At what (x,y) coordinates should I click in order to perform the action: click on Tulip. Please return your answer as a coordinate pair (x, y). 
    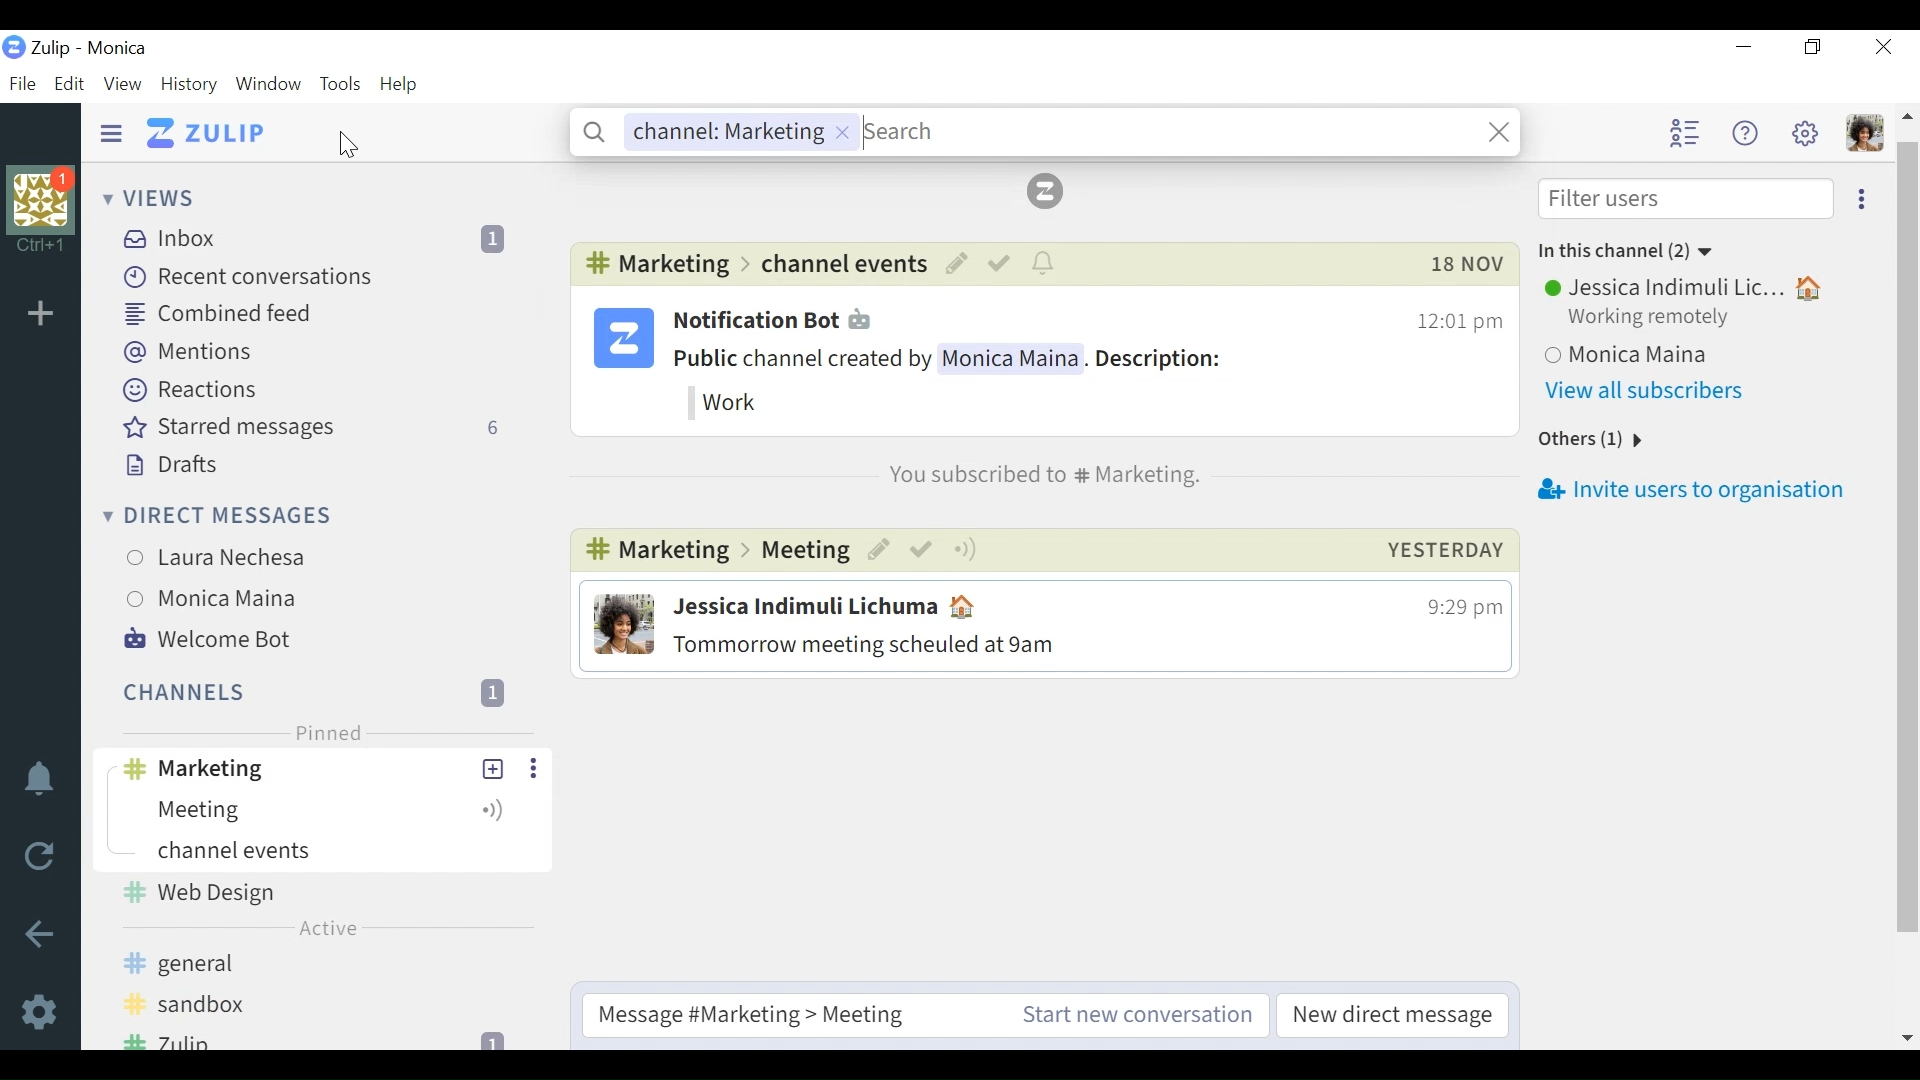
    Looking at the image, I should click on (119, 49).